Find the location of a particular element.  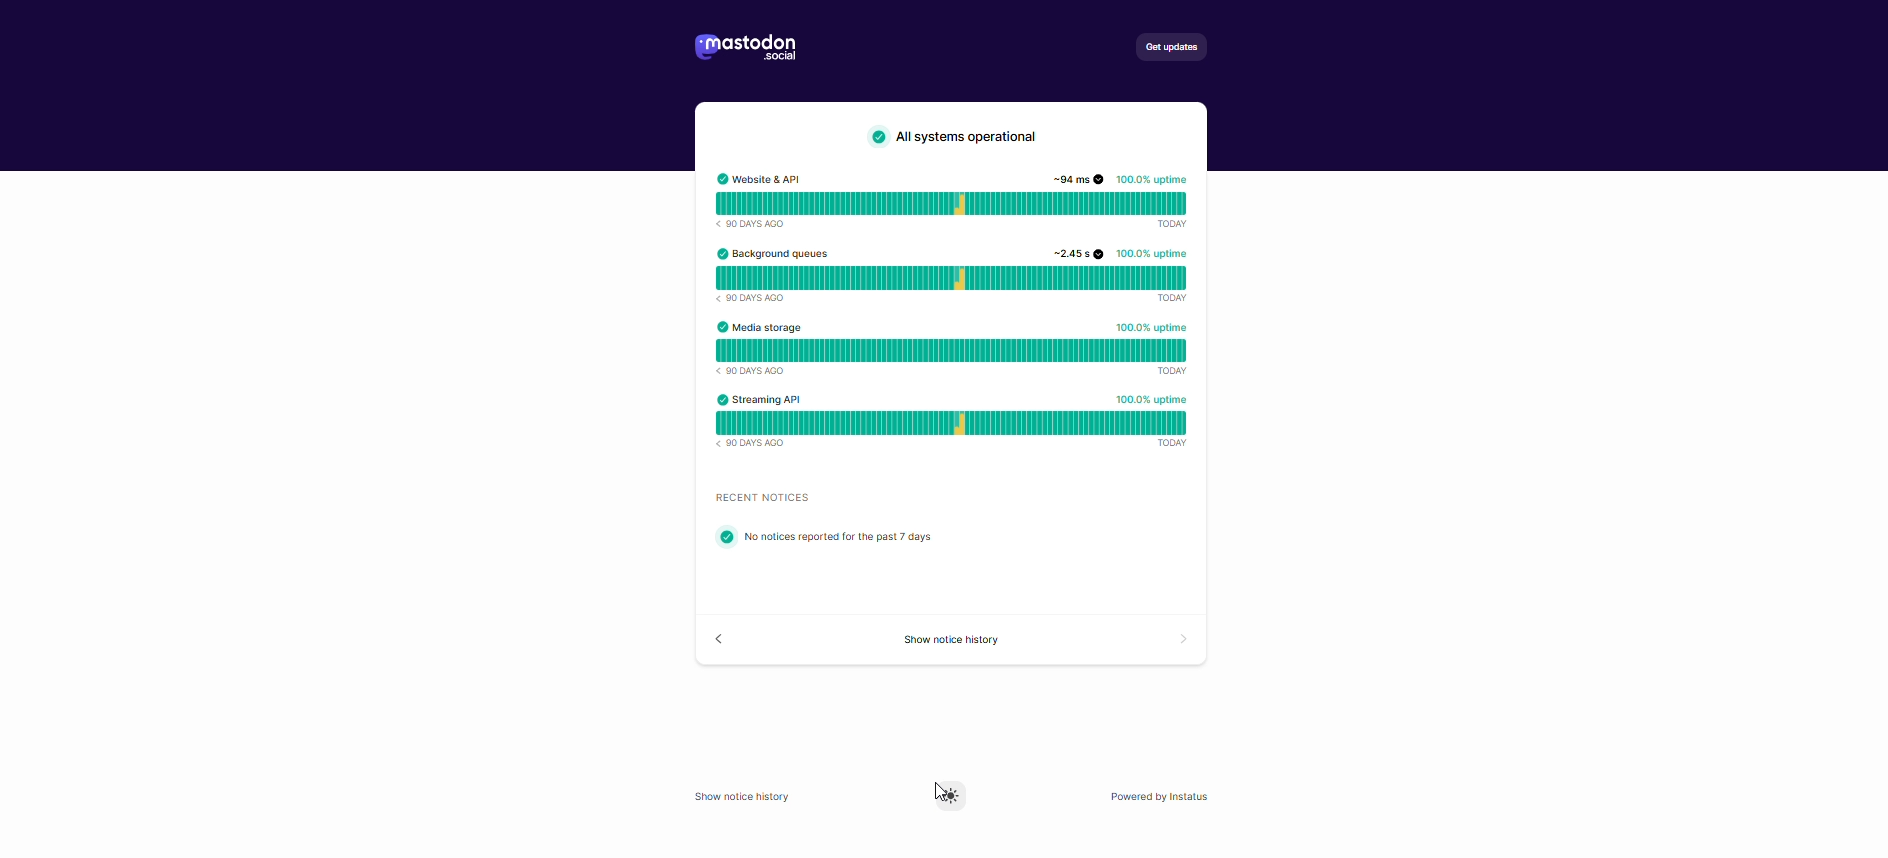

show service history is located at coordinates (745, 797).